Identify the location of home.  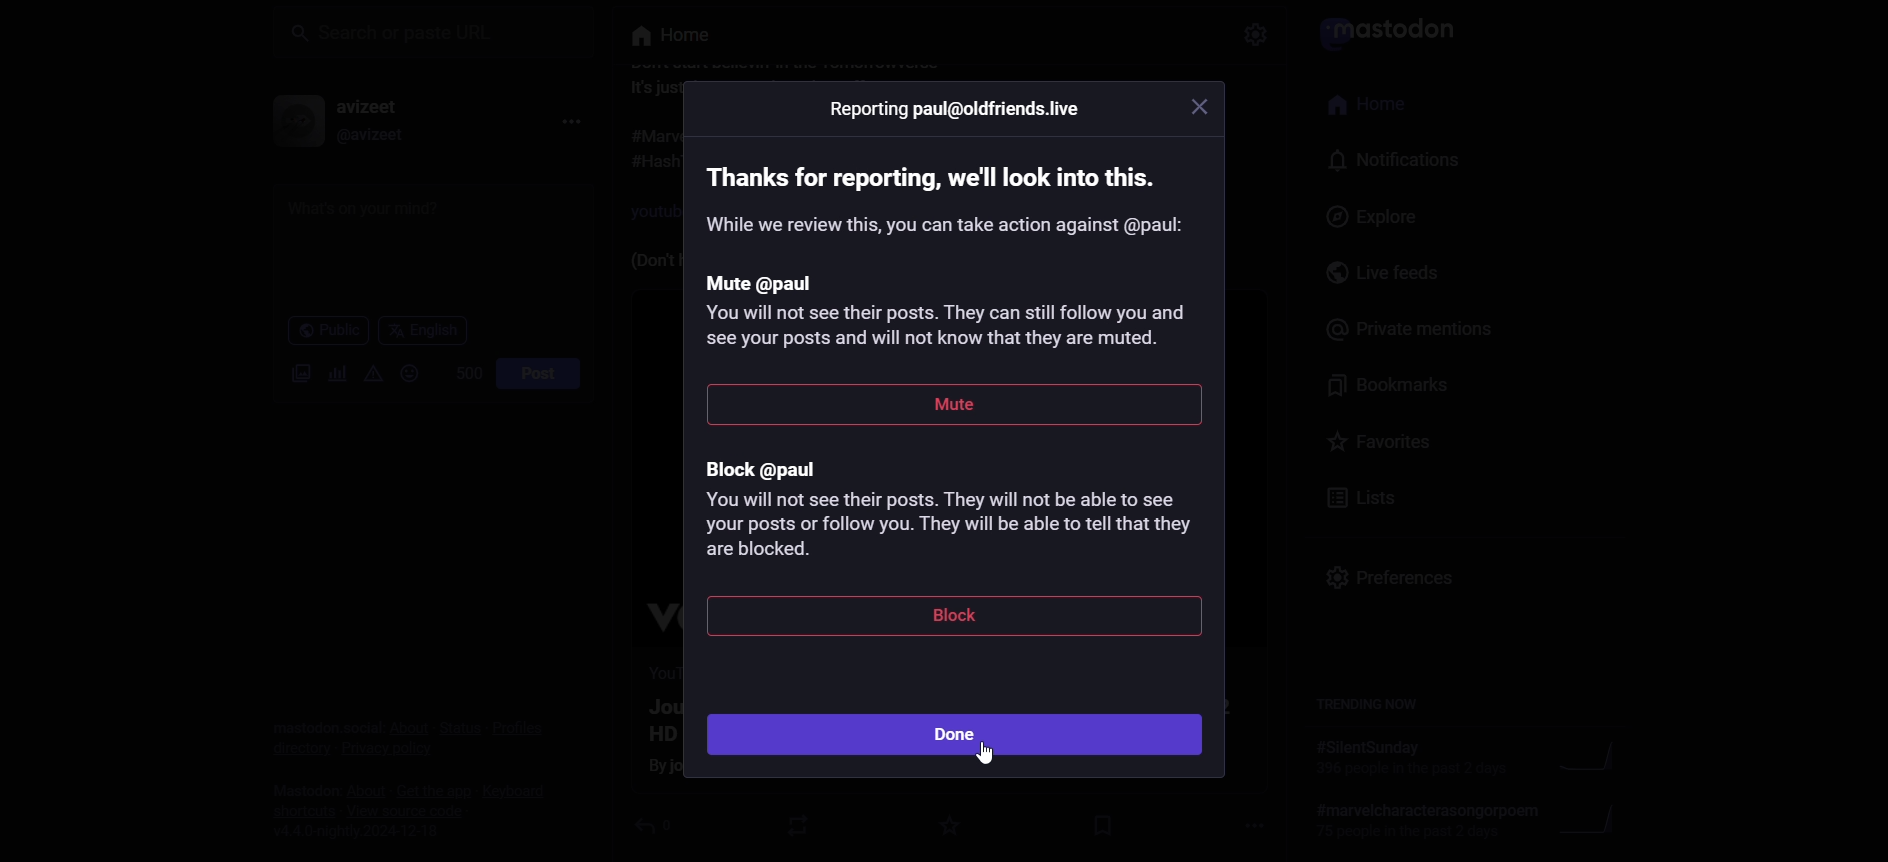
(1376, 107).